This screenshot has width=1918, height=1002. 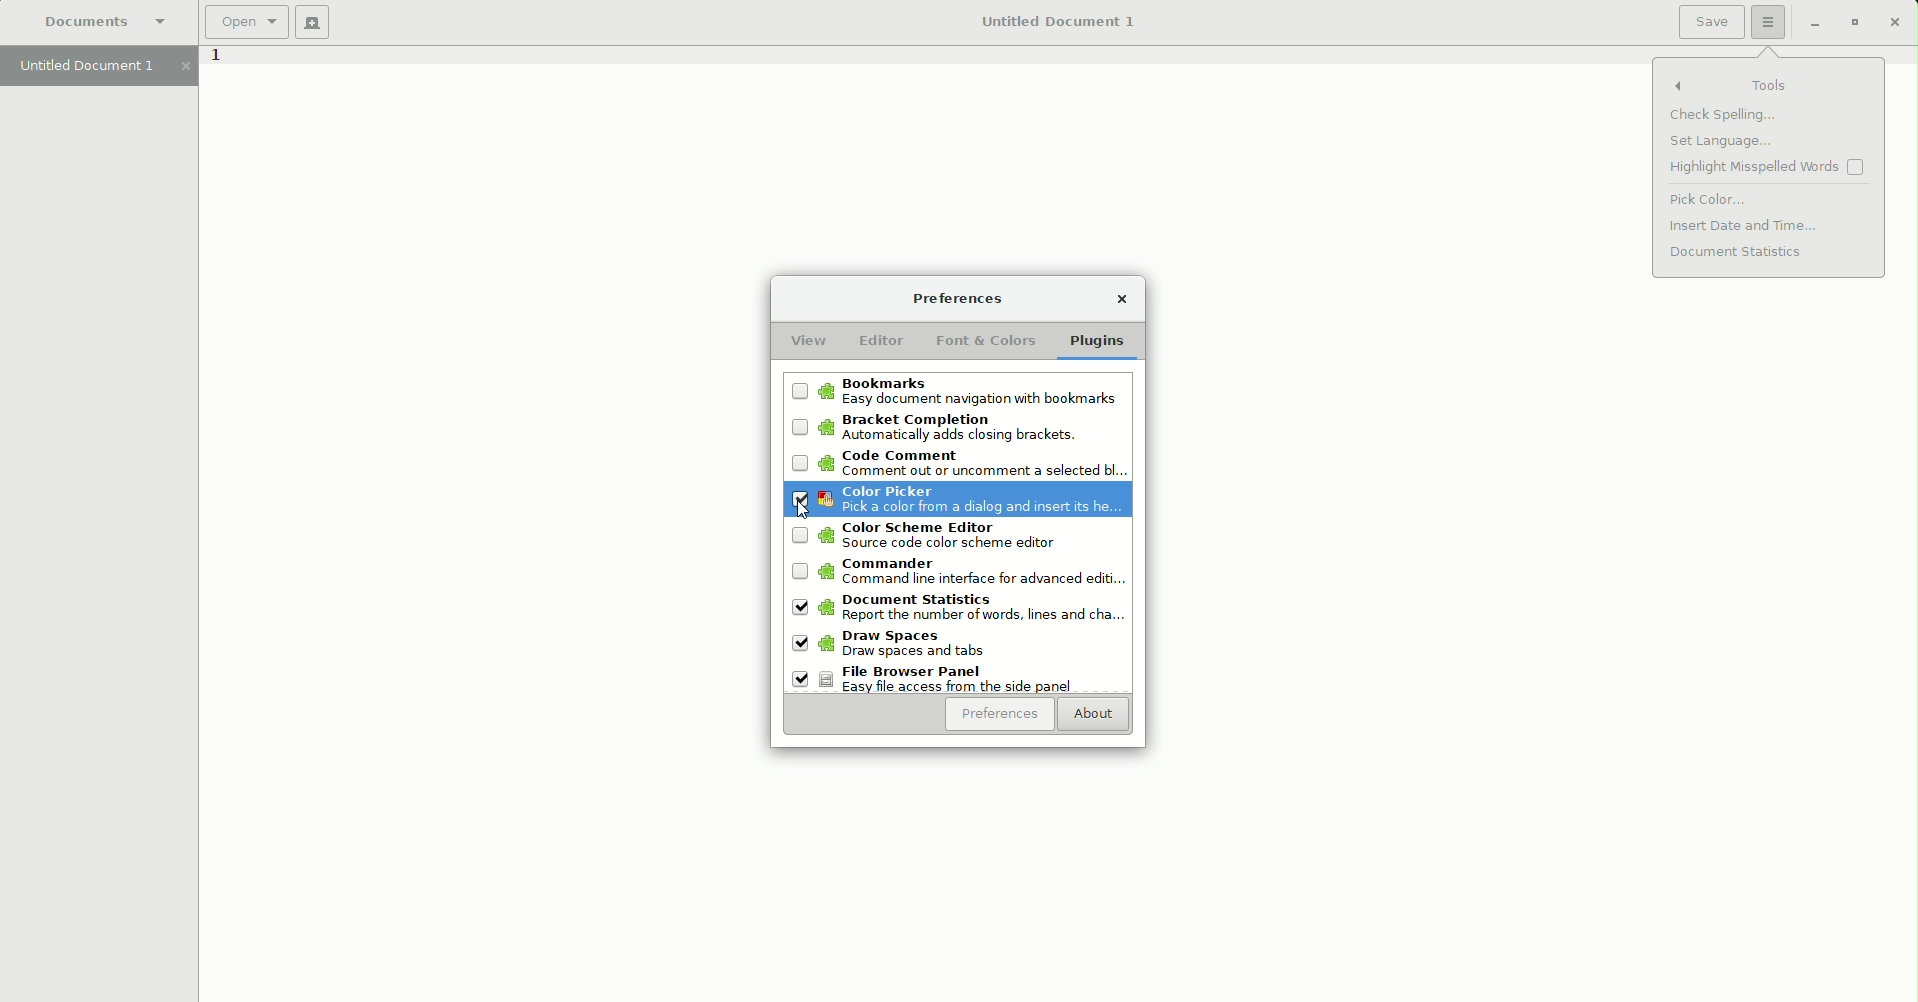 What do you see at coordinates (1851, 23) in the screenshot?
I see `Restore` at bounding box center [1851, 23].